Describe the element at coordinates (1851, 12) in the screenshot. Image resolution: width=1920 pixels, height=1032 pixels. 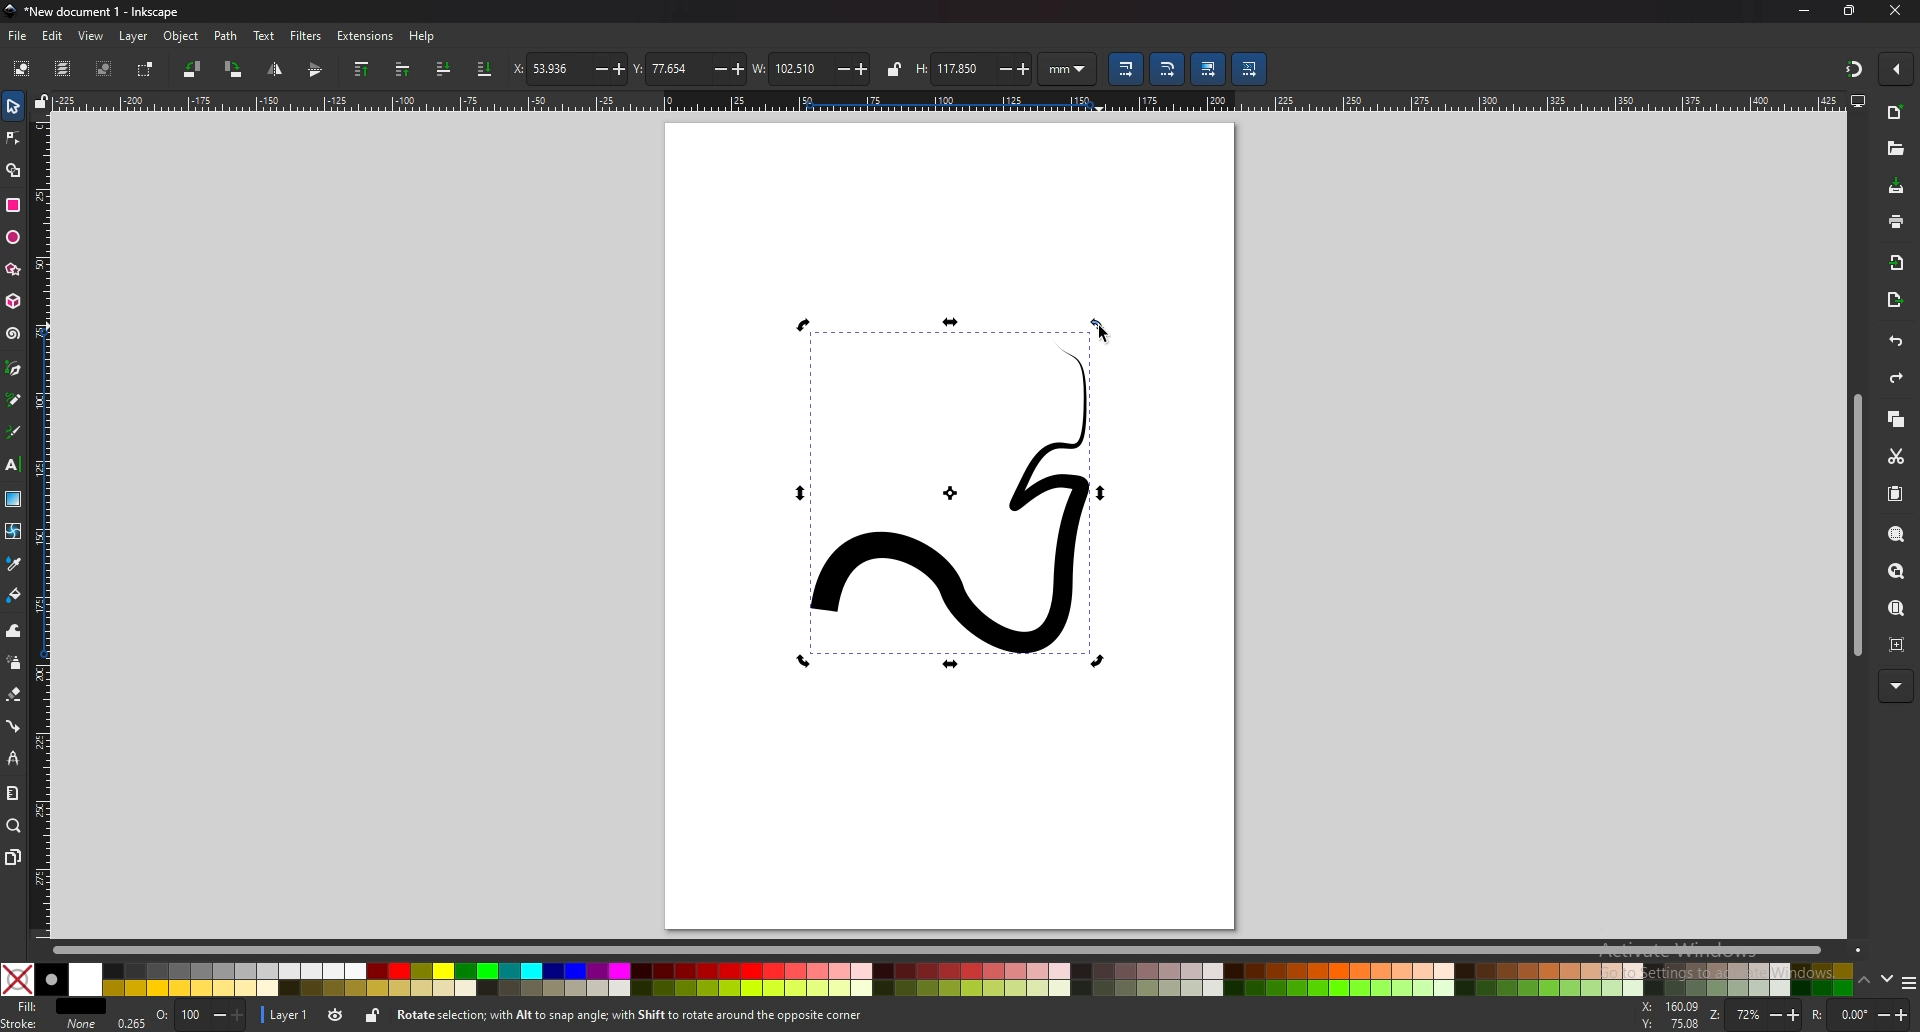
I see `resize` at that location.